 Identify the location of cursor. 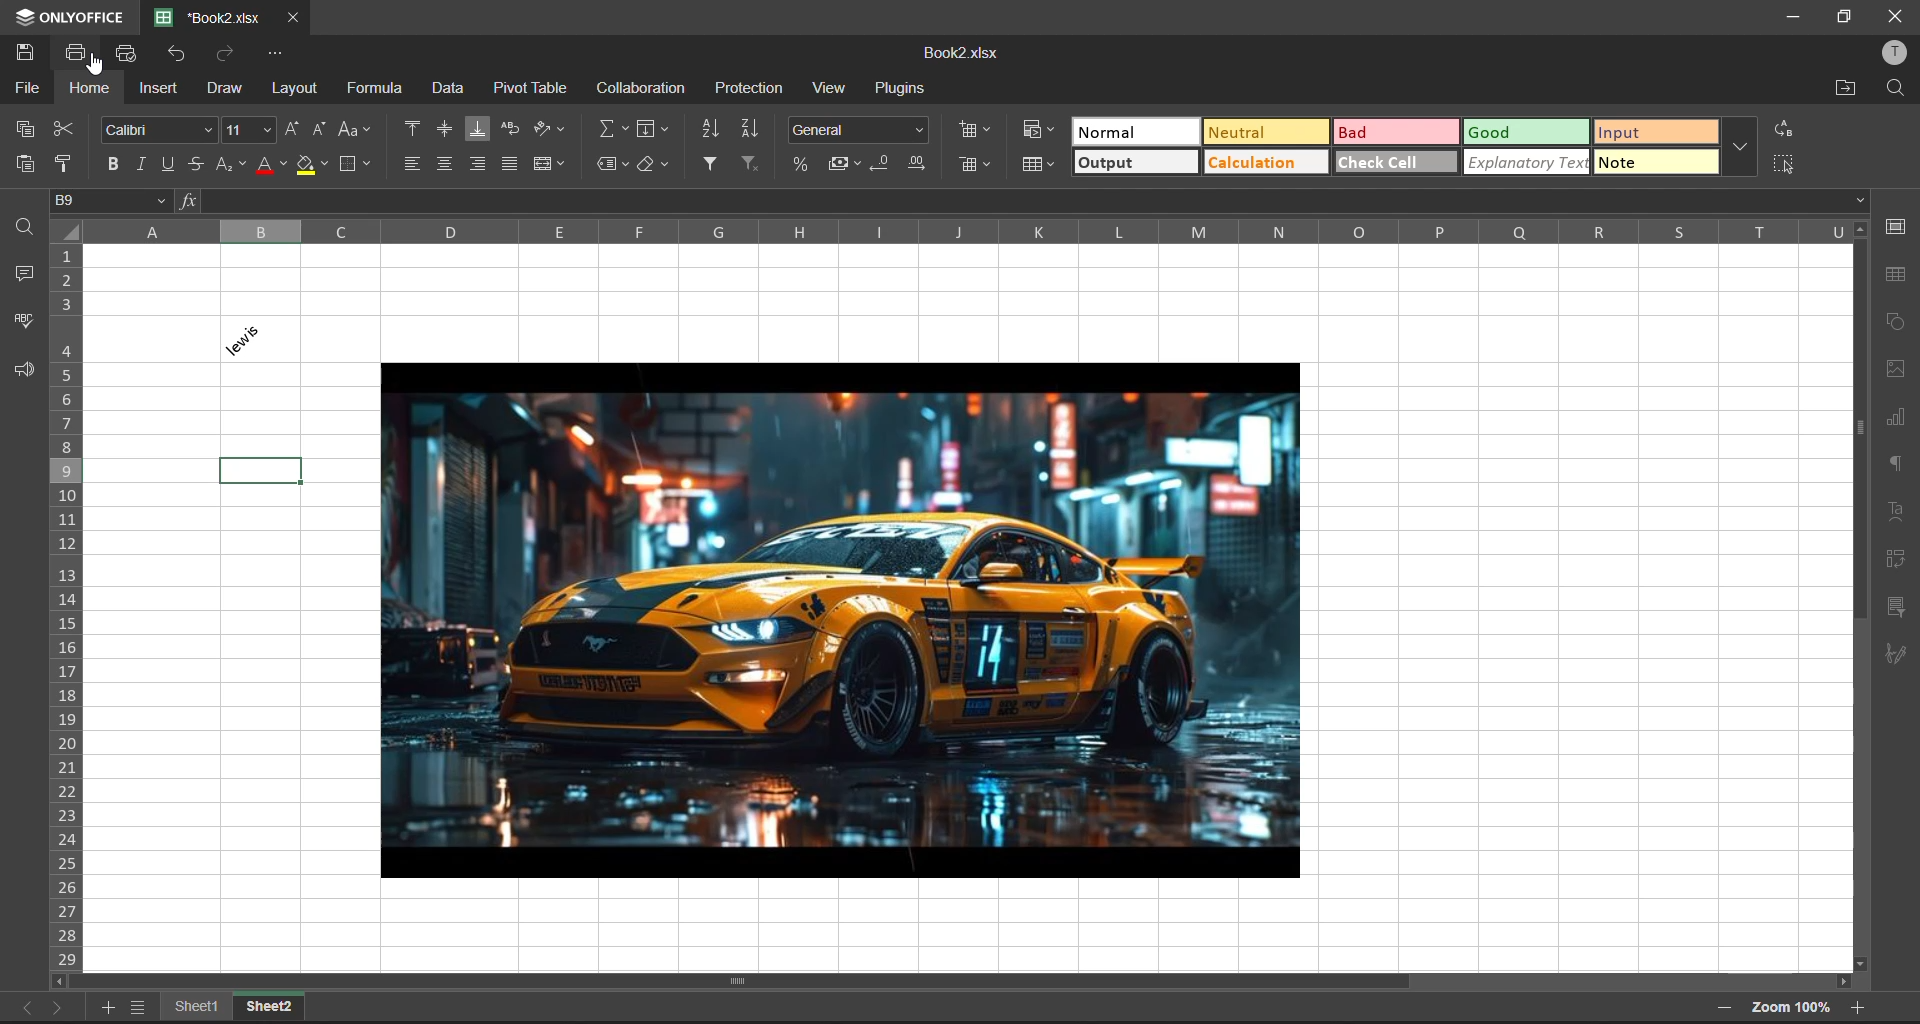
(101, 67).